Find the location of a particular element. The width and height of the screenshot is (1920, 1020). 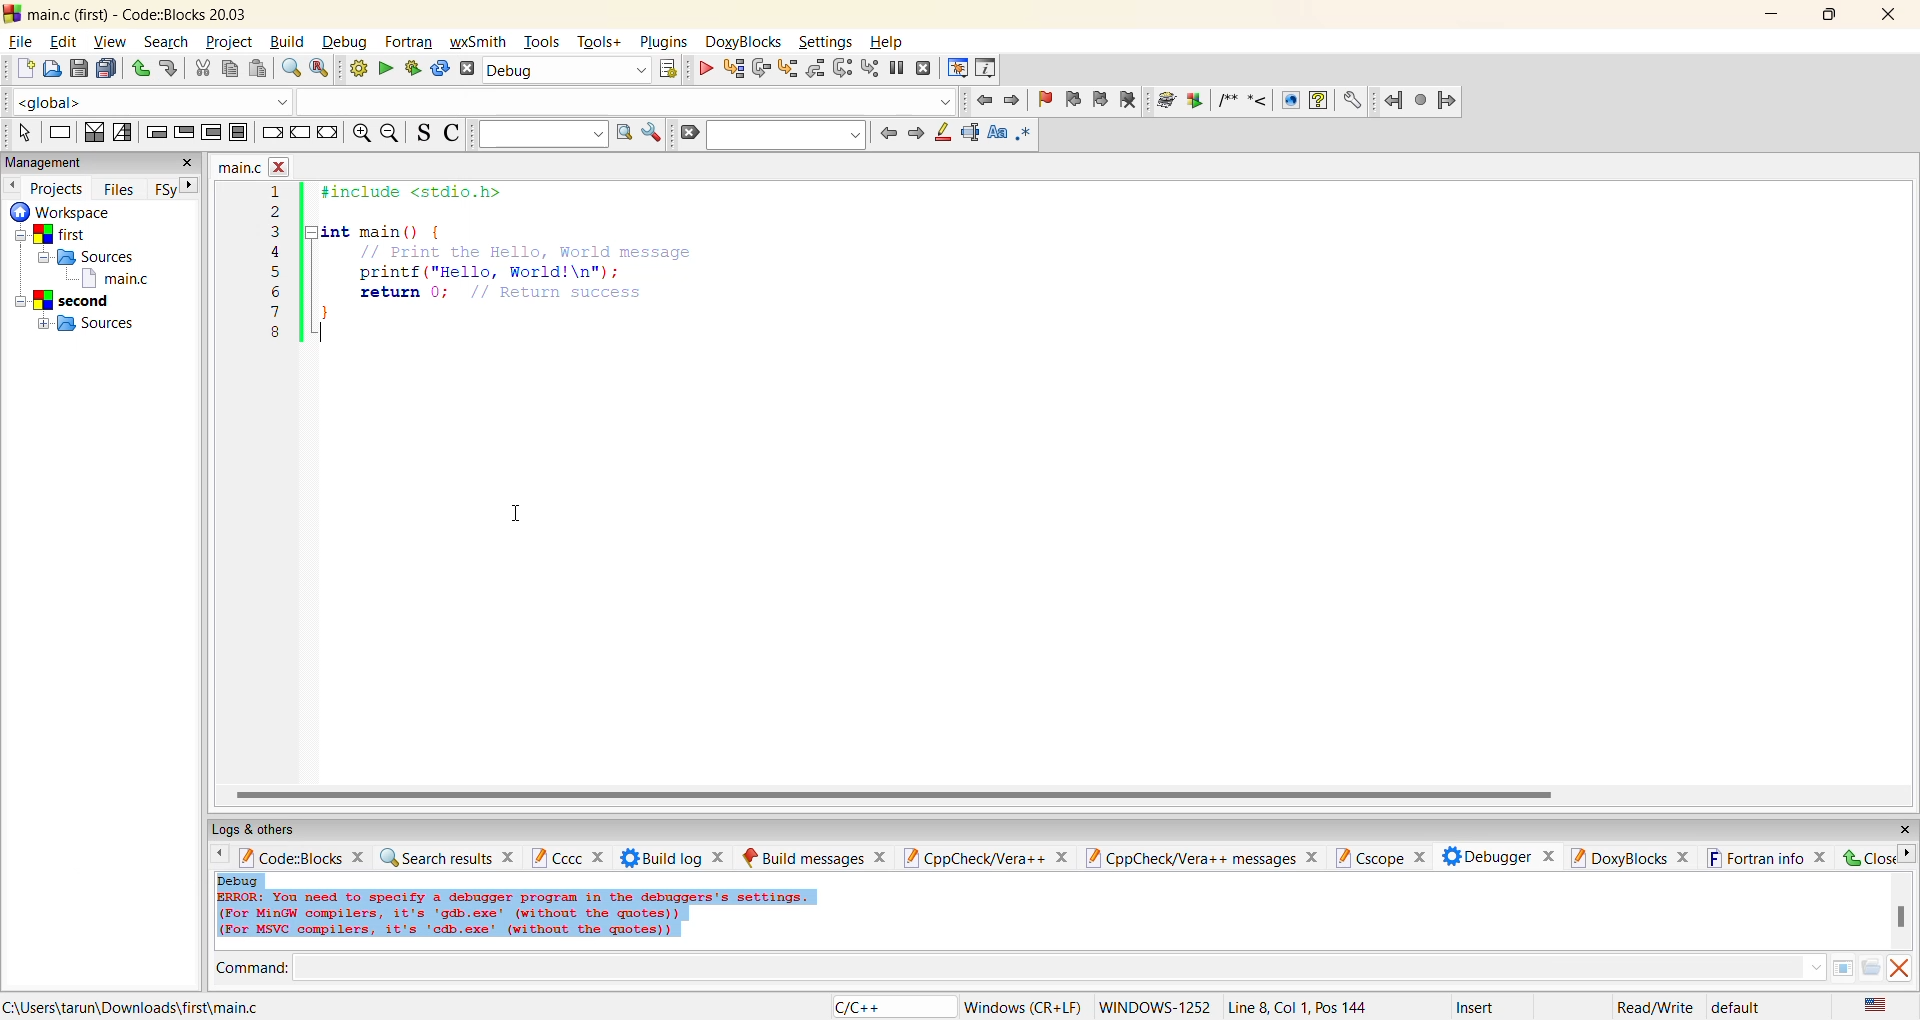

step into is located at coordinates (785, 70).